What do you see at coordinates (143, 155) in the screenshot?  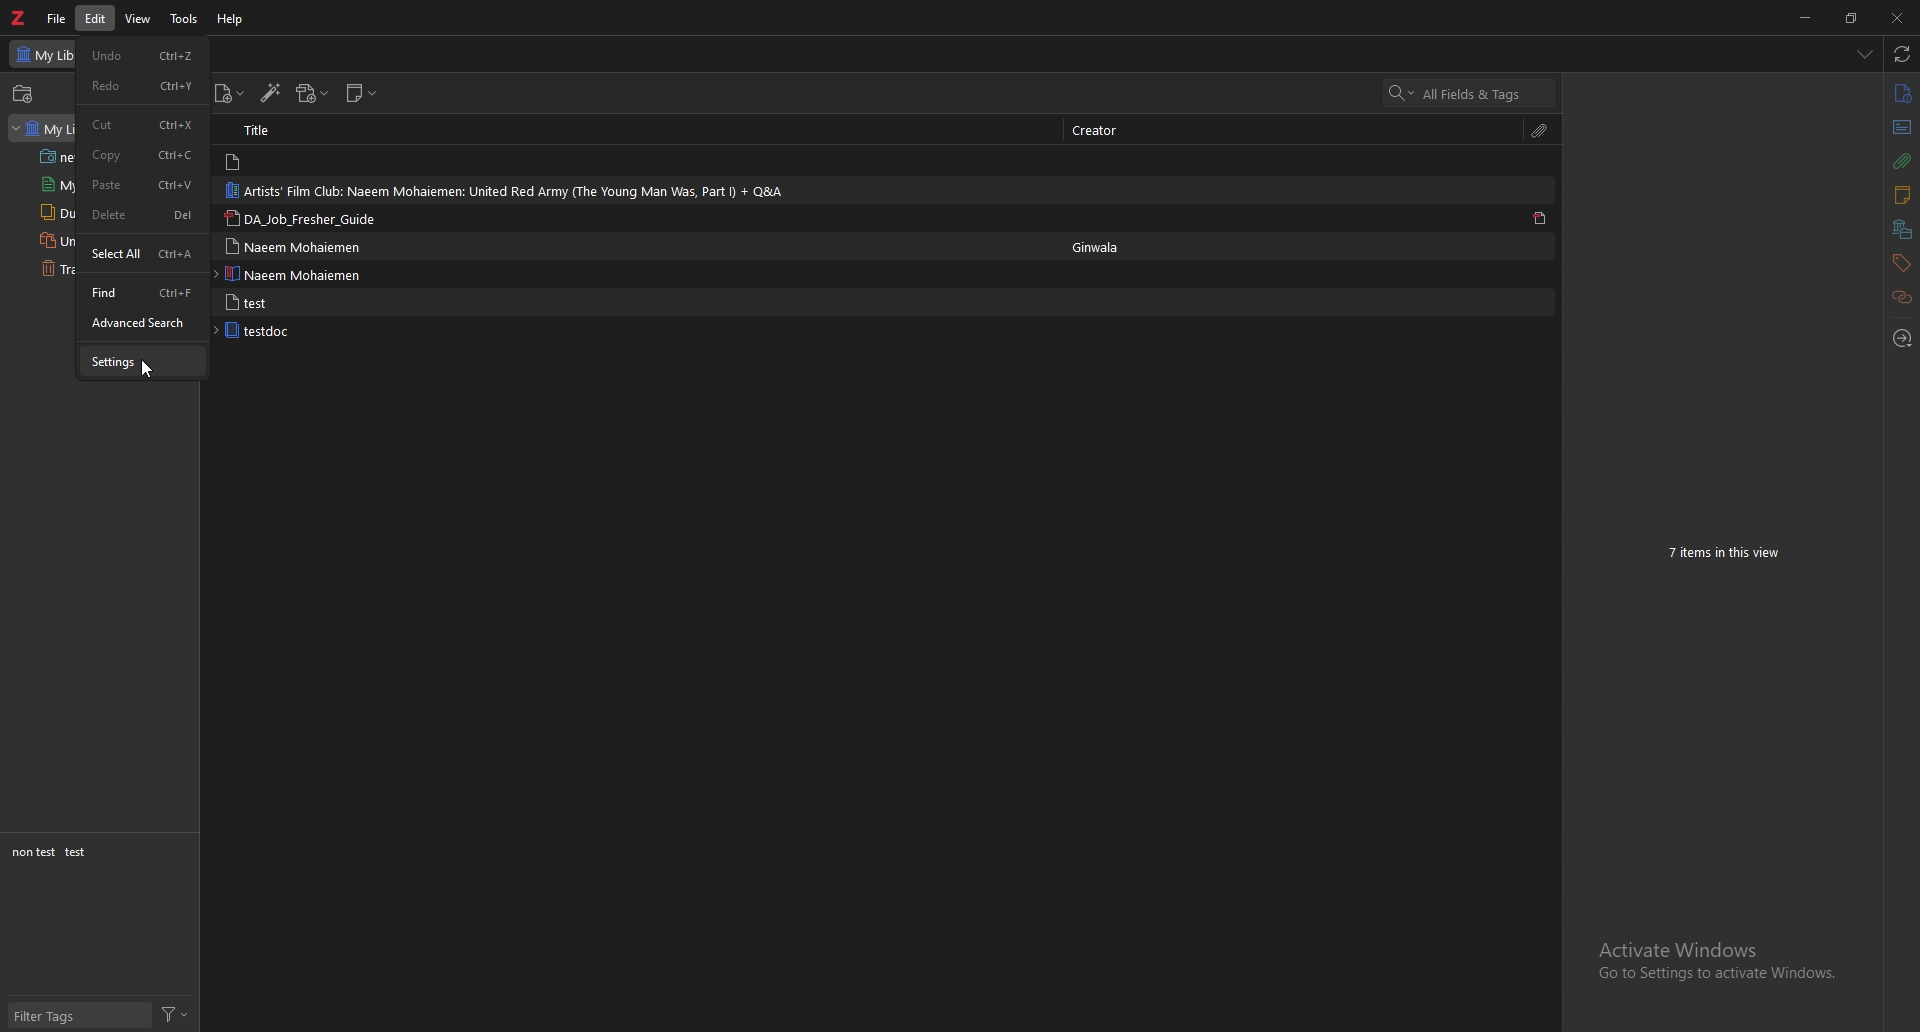 I see `copy` at bounding box center [143, 155].